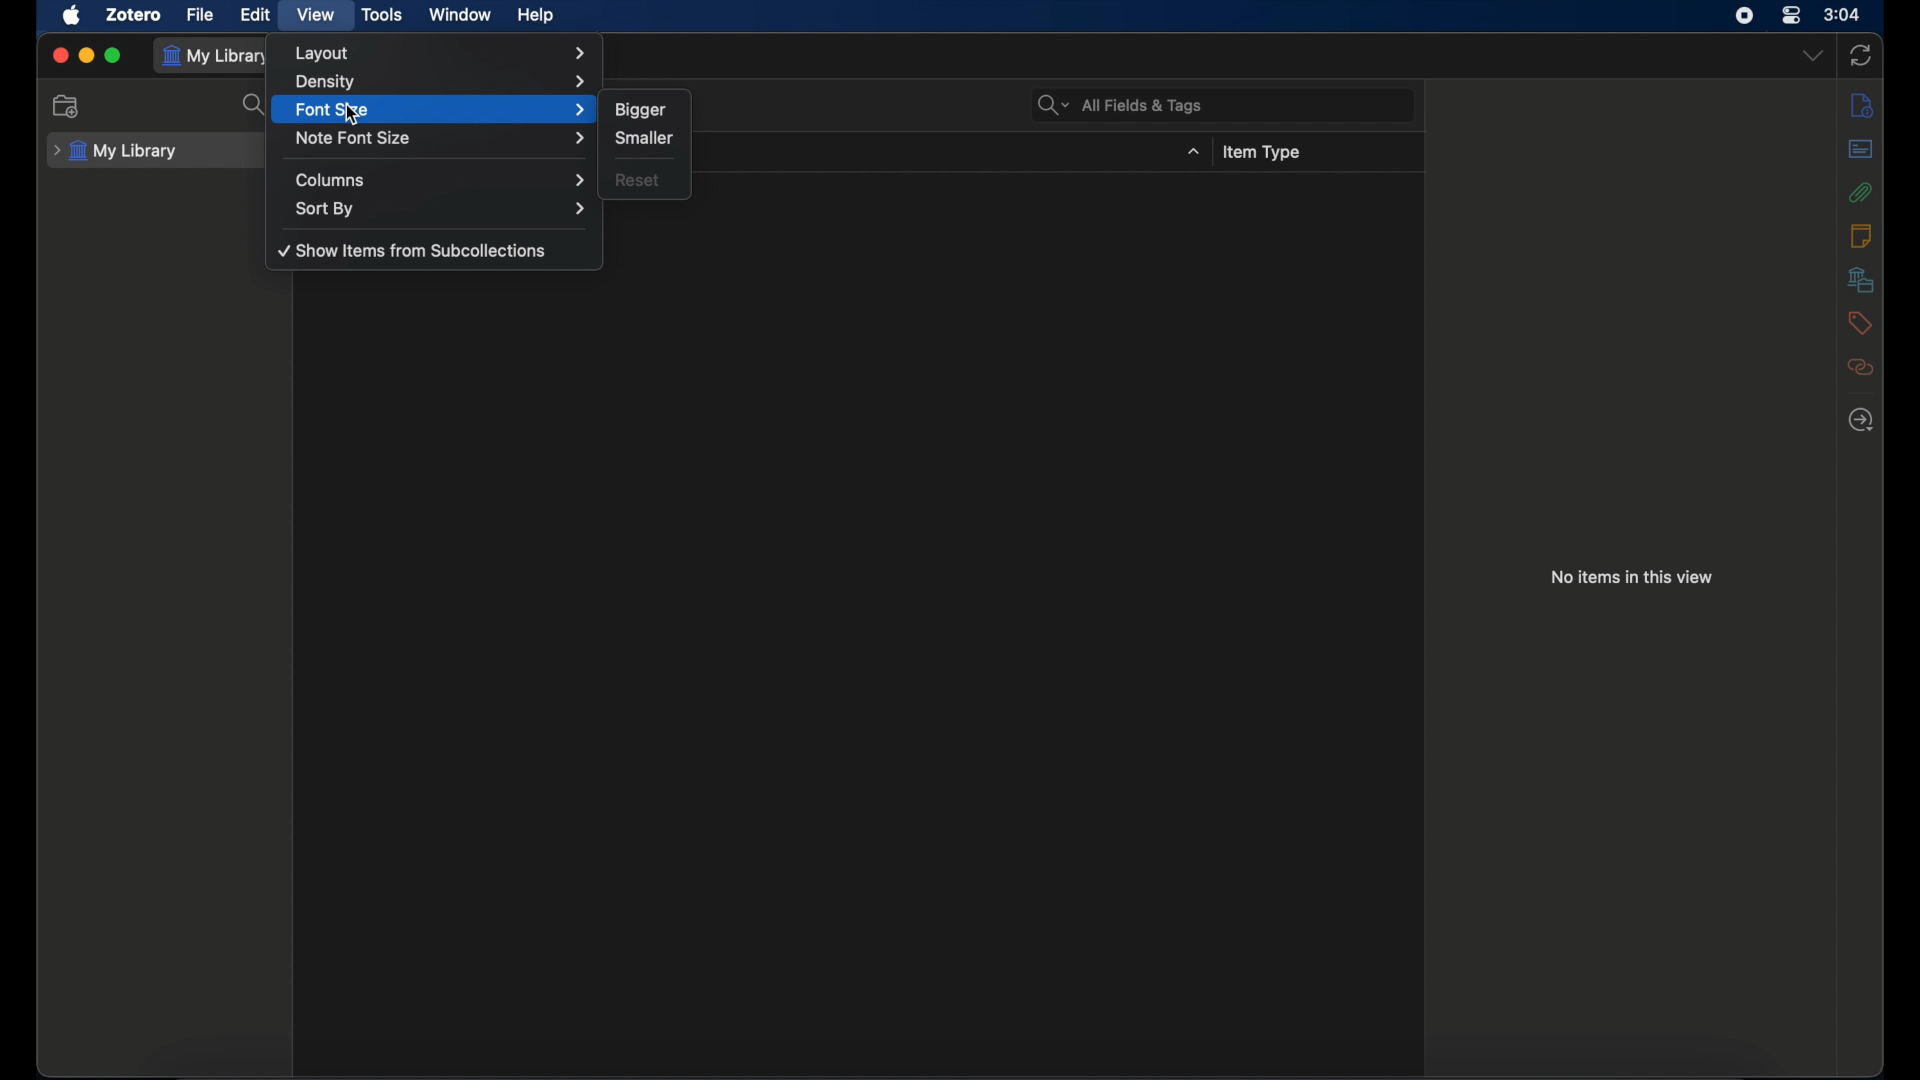 Image resolution: width=1920 pixels, height=1080 pixels. What do you see at coordinates (1814, 54) in the screenshot?
I see `dropdown` at bounding box center [1814, 54].